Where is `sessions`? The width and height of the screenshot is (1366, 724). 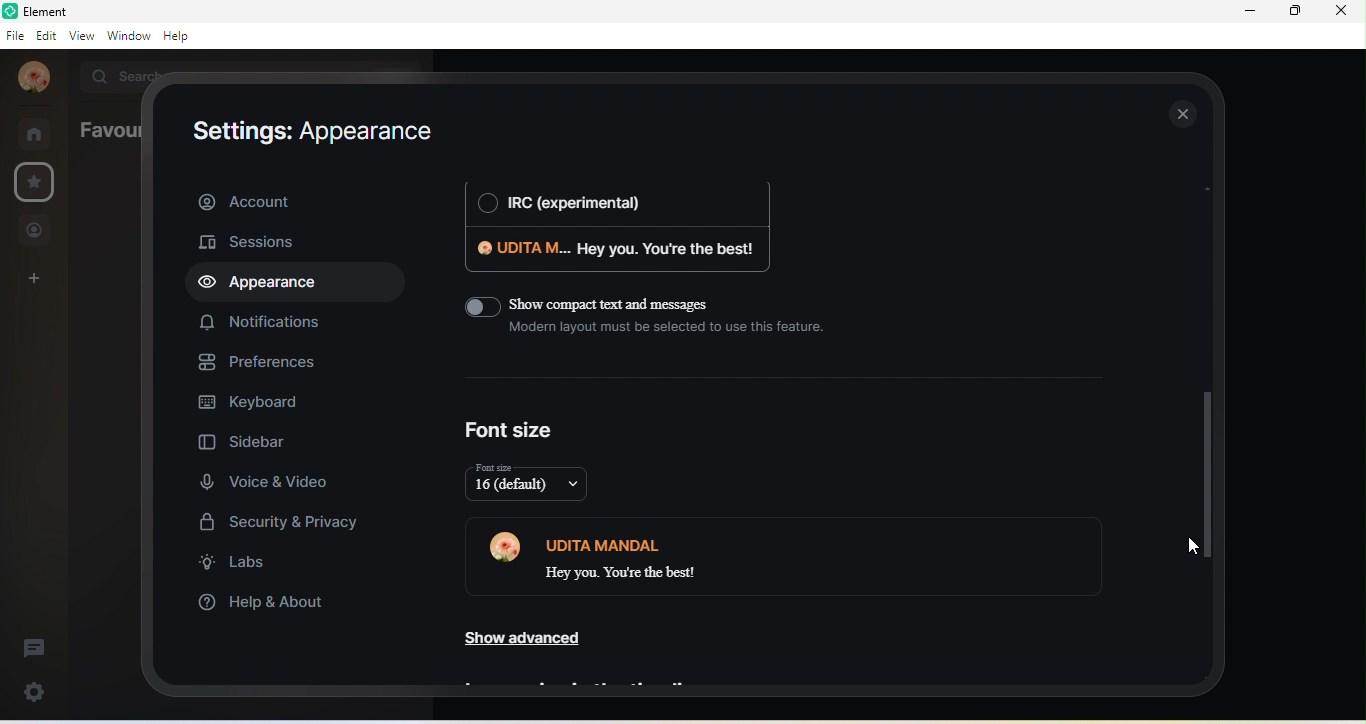 sessions is located at coordinates (250, 243).